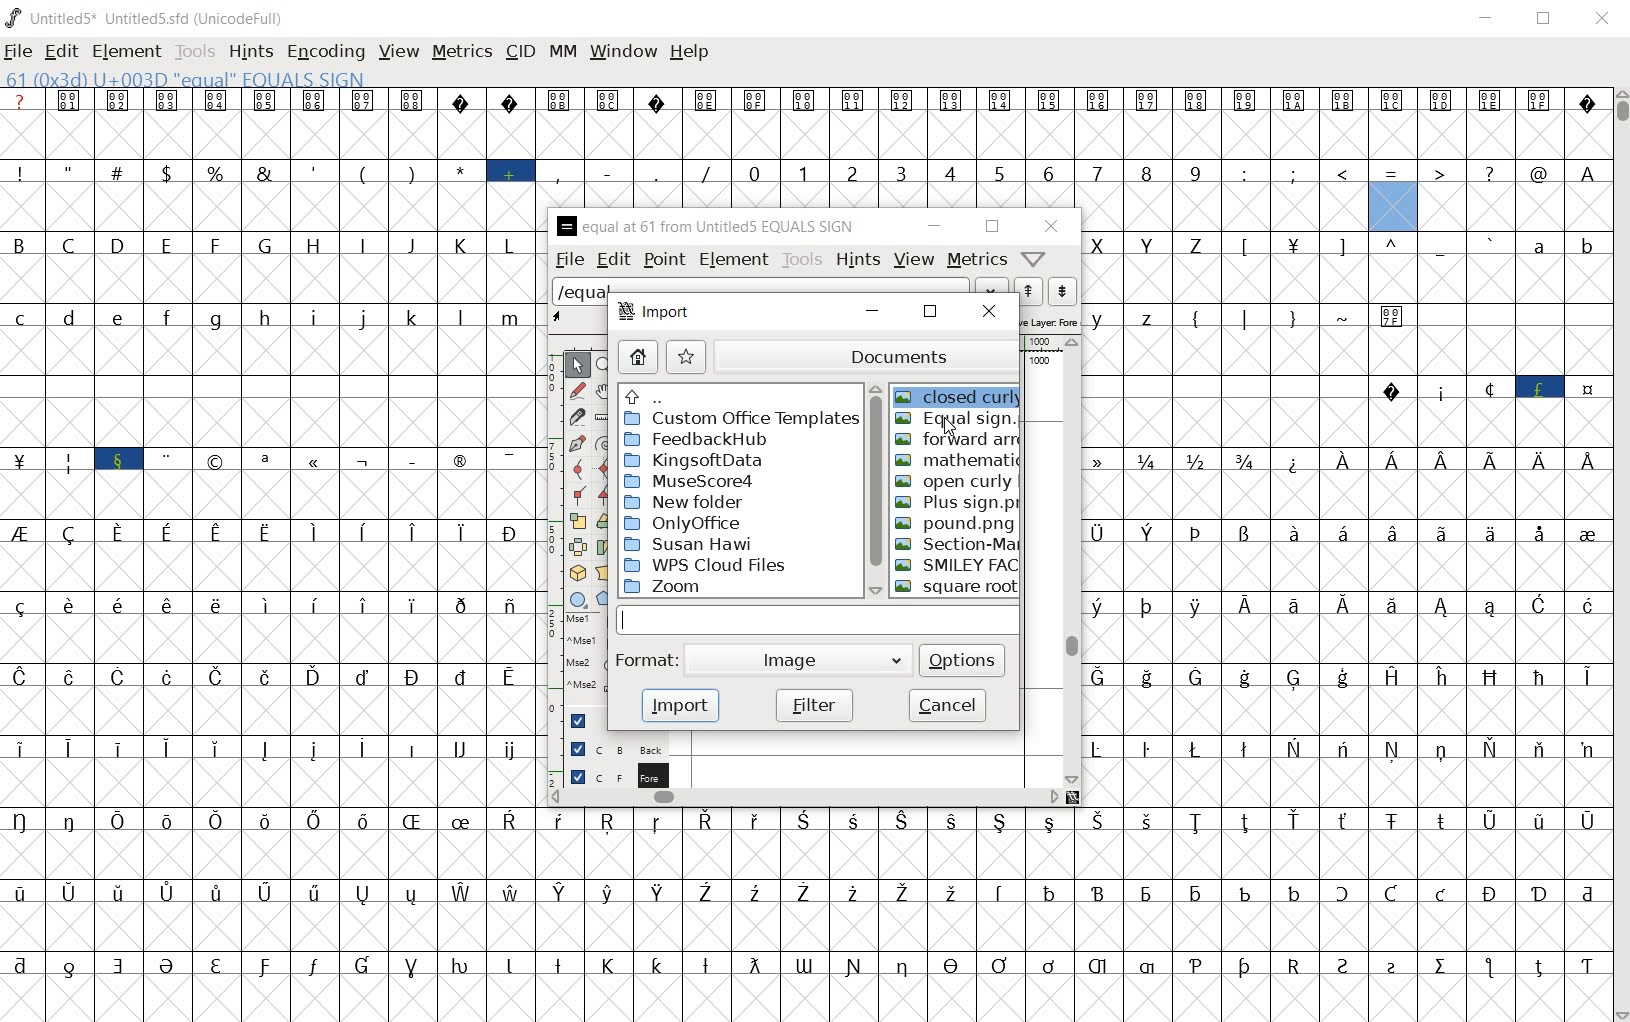 The image size is (1630, 1022). I want to click on CLOSED CURLY, so click(958, 396).